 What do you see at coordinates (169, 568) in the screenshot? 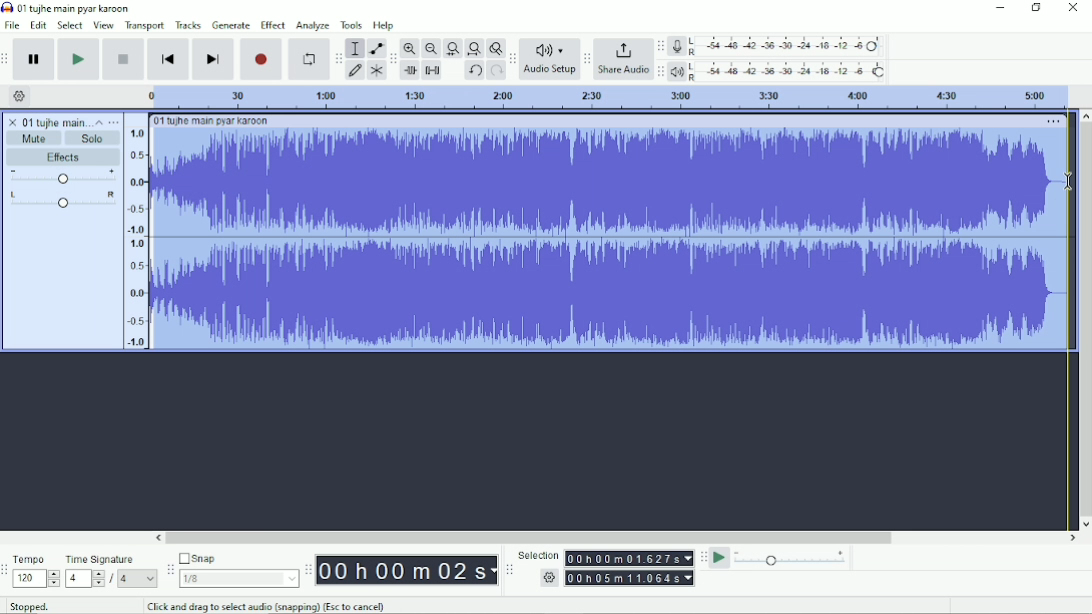
I see `Audacity snapping toolbar` at bounding box center [169, 568].